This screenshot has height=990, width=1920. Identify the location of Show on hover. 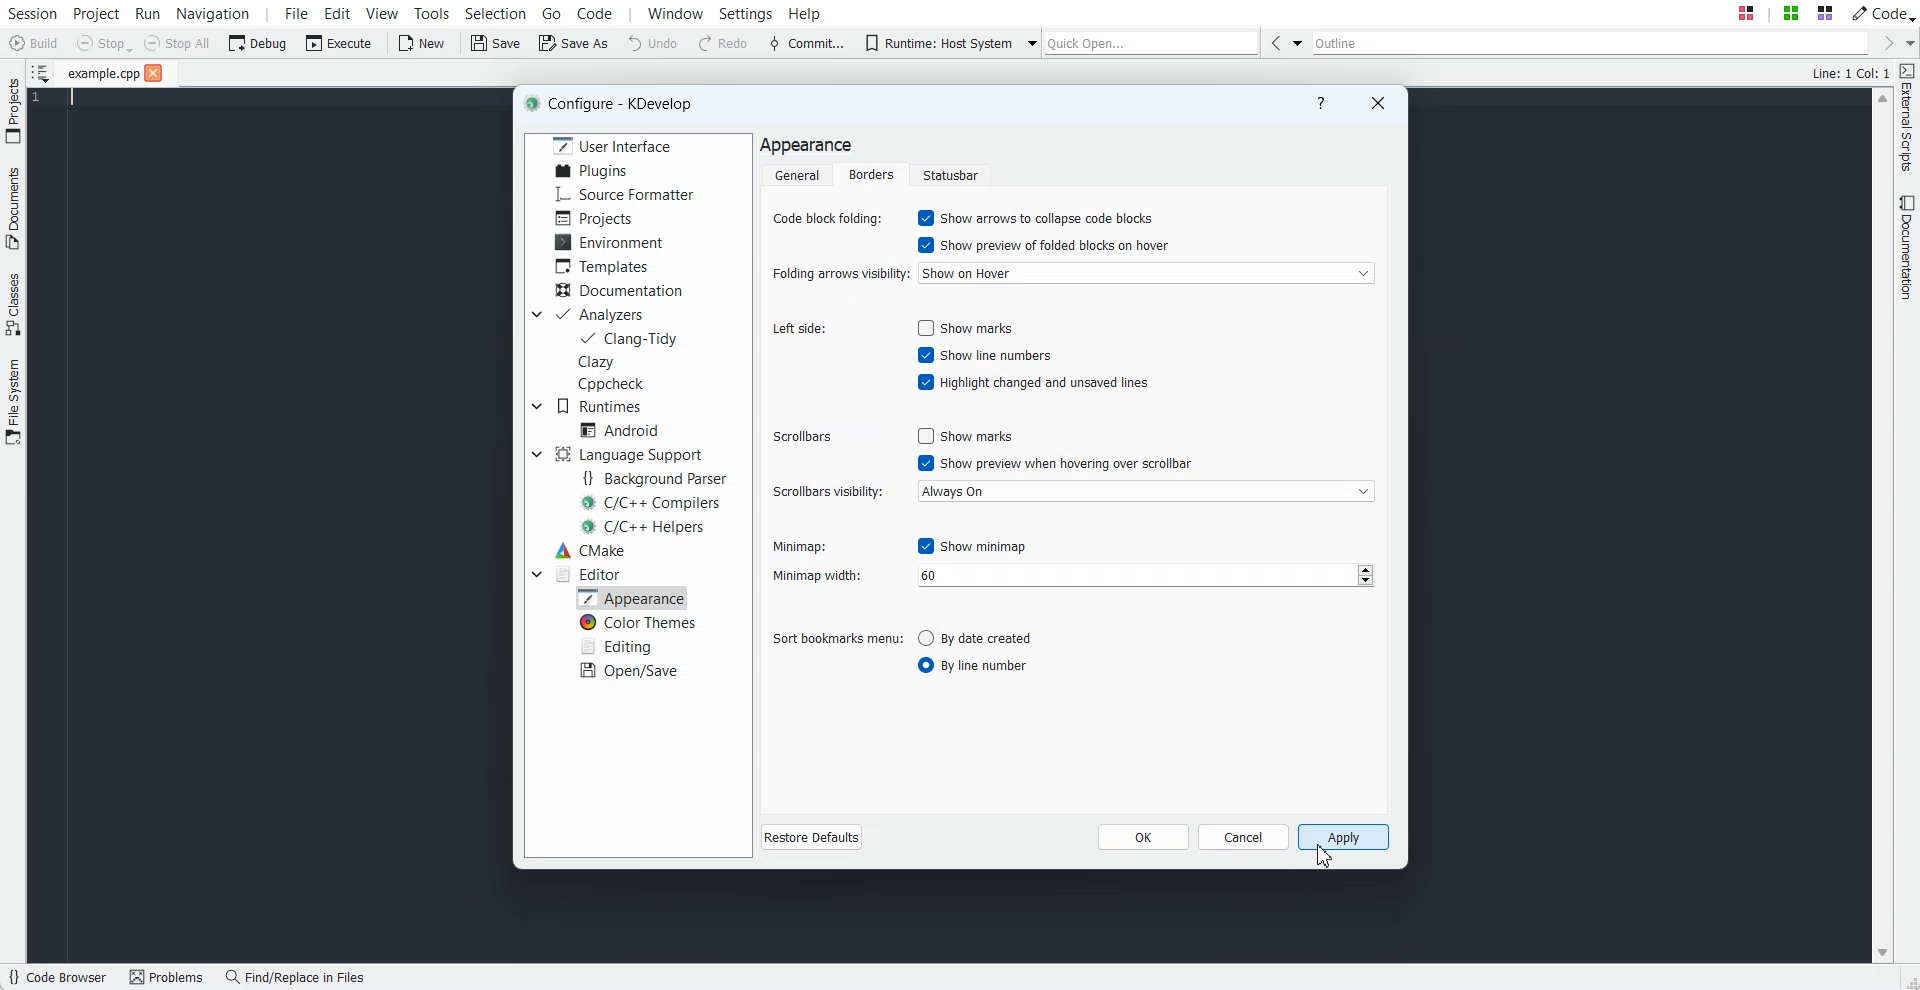
(1145, 273).